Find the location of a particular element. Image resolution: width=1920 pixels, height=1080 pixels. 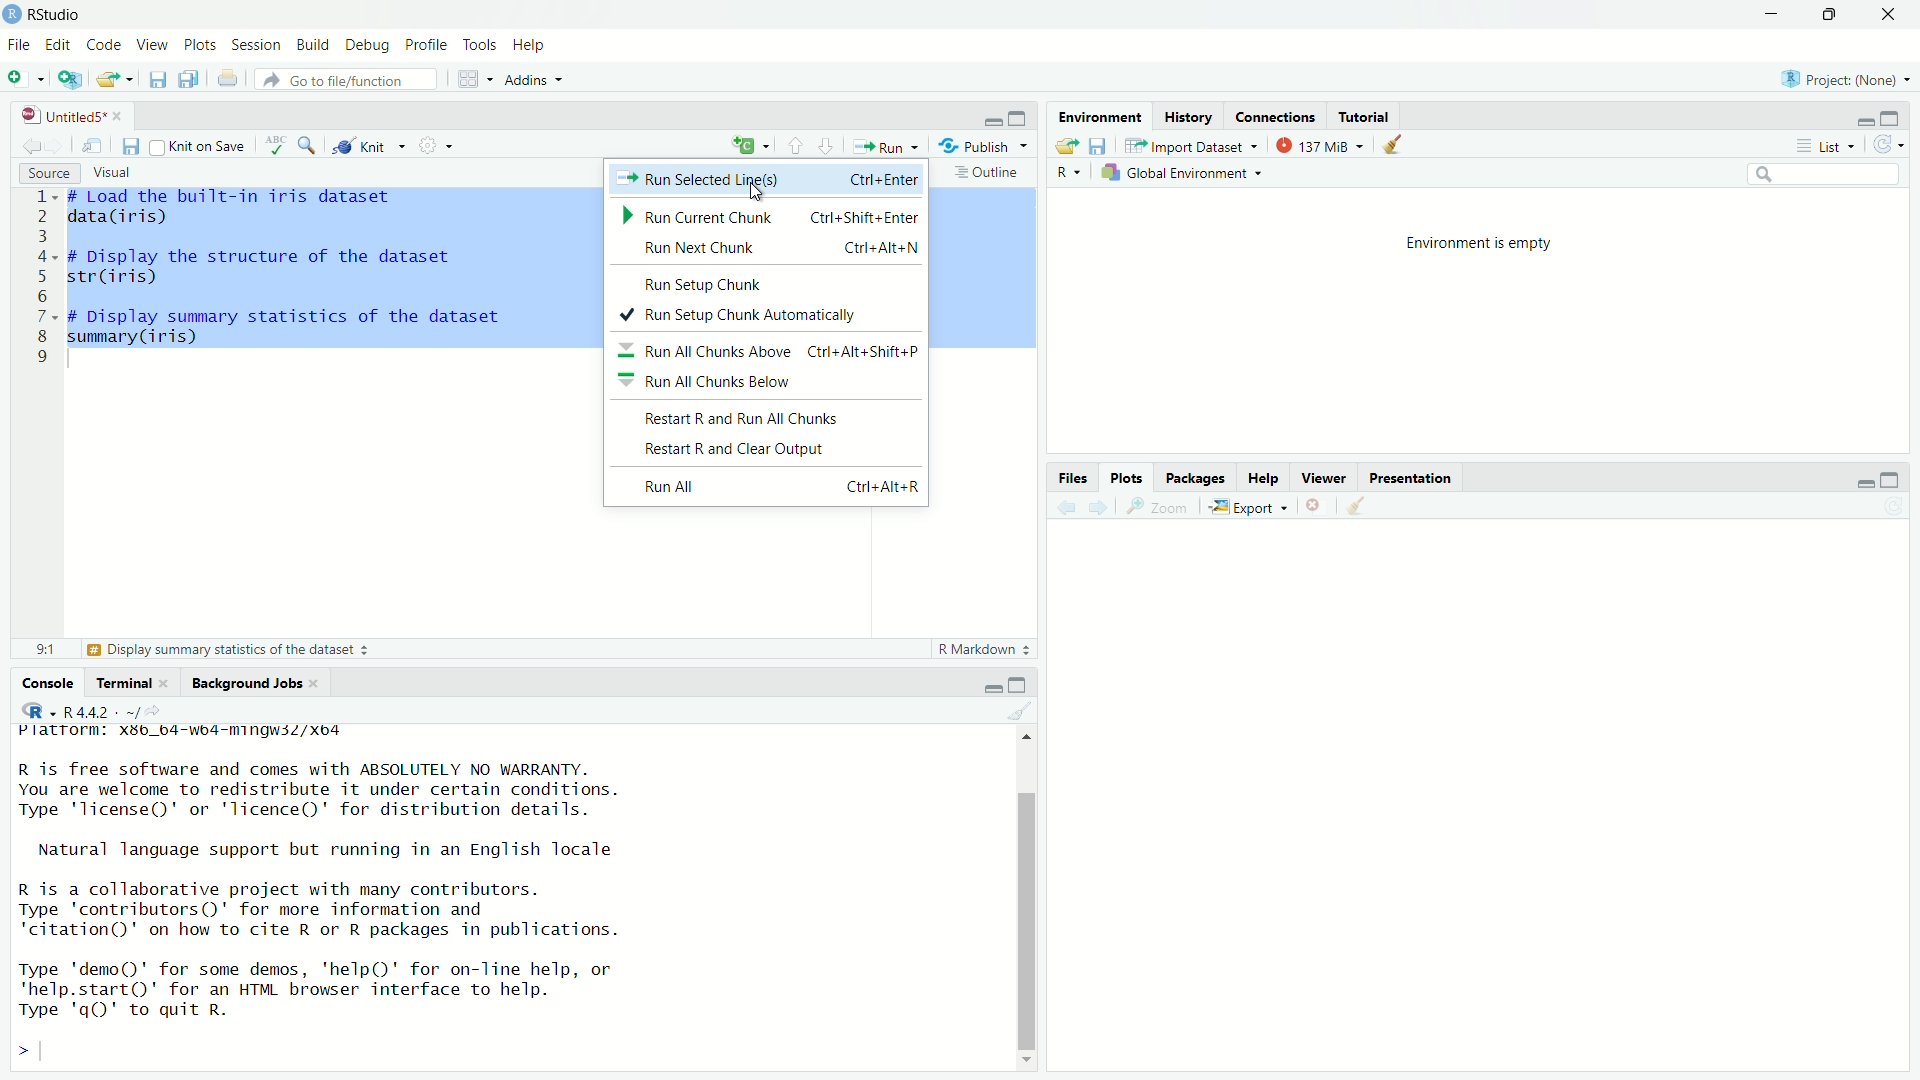

Remove selected is located at coordinates (1318, 505).